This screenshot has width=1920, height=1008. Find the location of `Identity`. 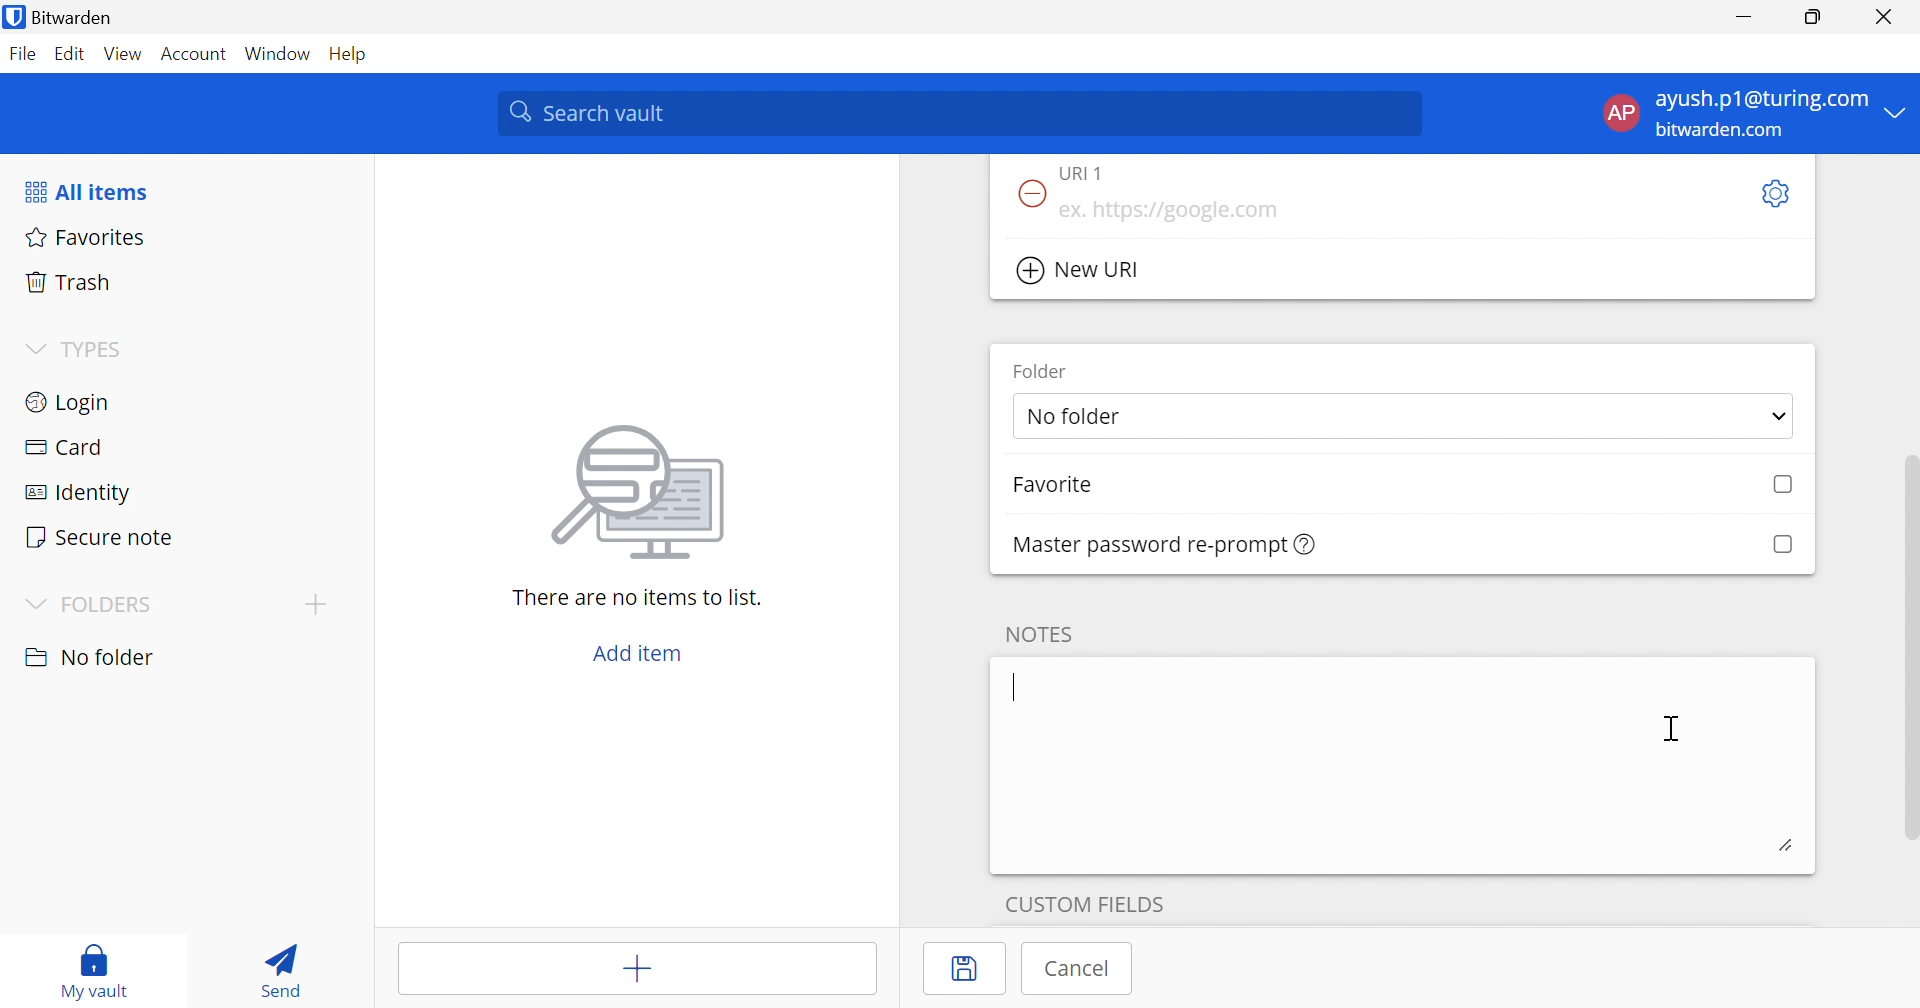

Identity is located at coordinates (81, 494).